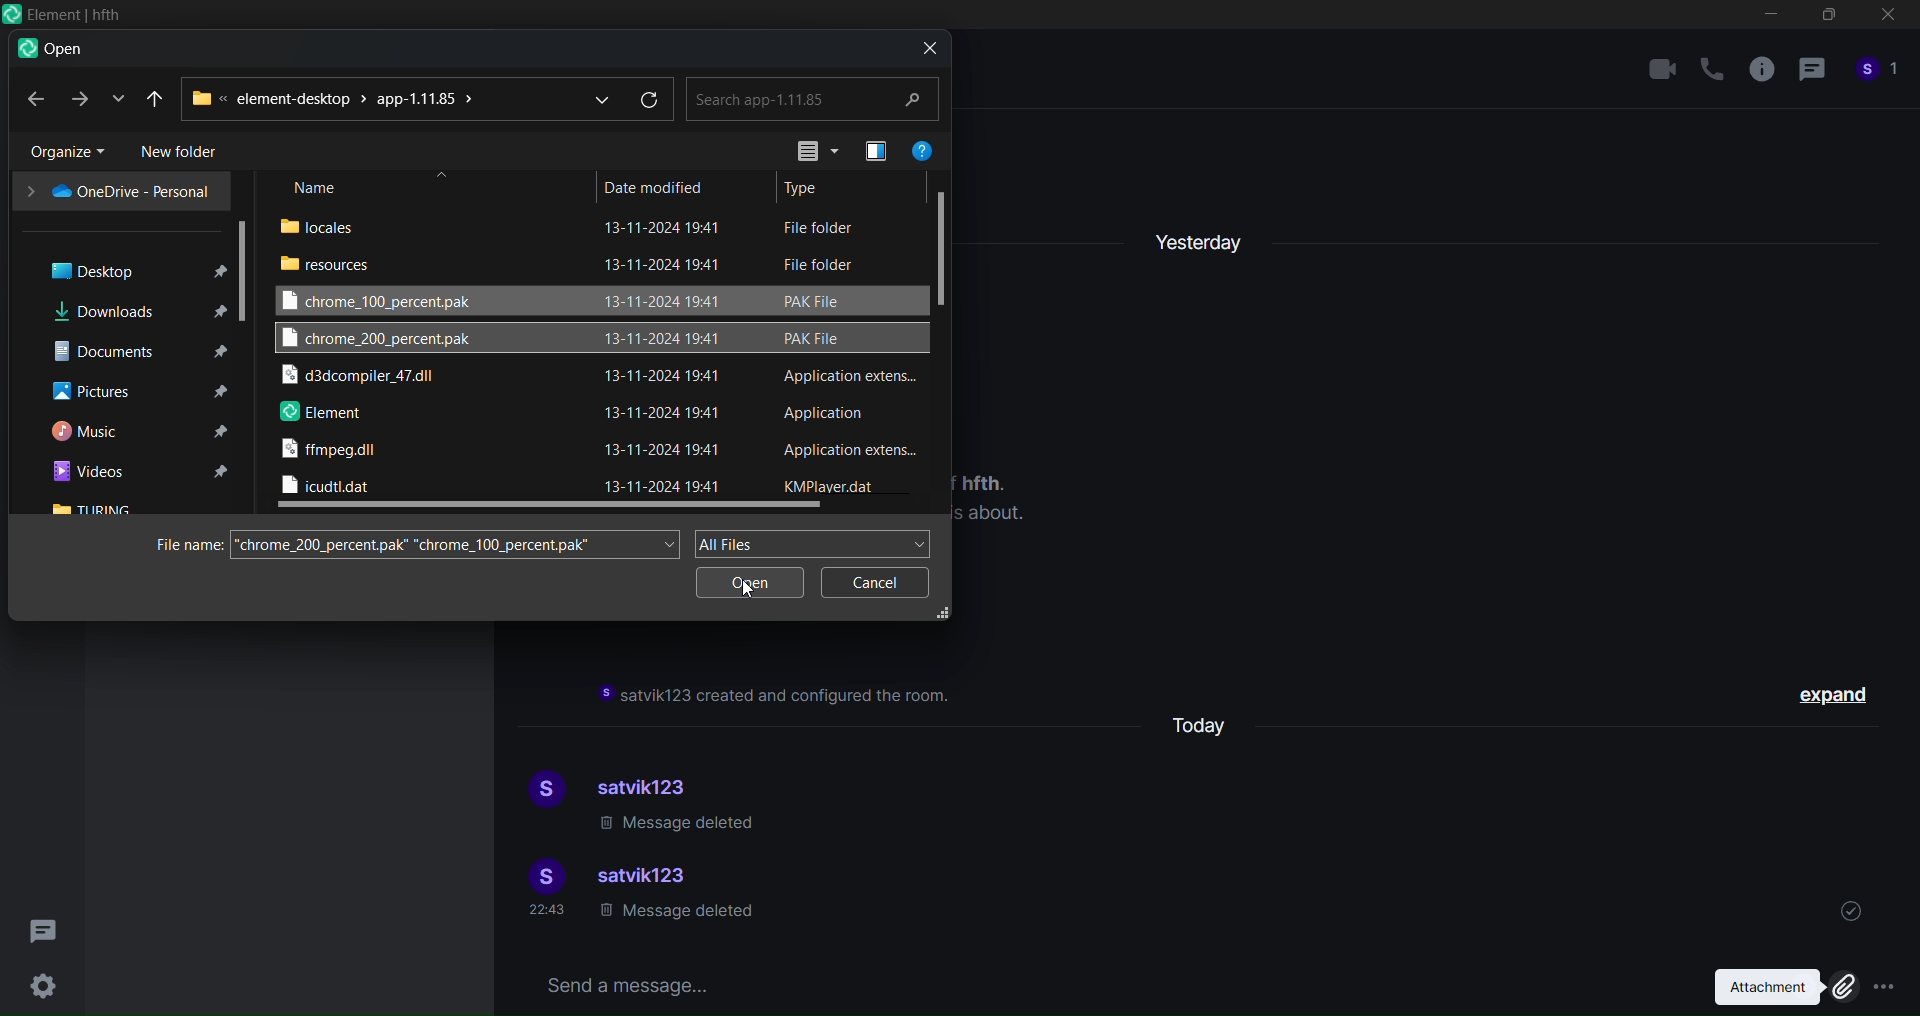 The width and height of the screenshot is (1920, 1016). Describe the element at coordinates (96, 509) in the screenshot. I see `turing folder` at that location.